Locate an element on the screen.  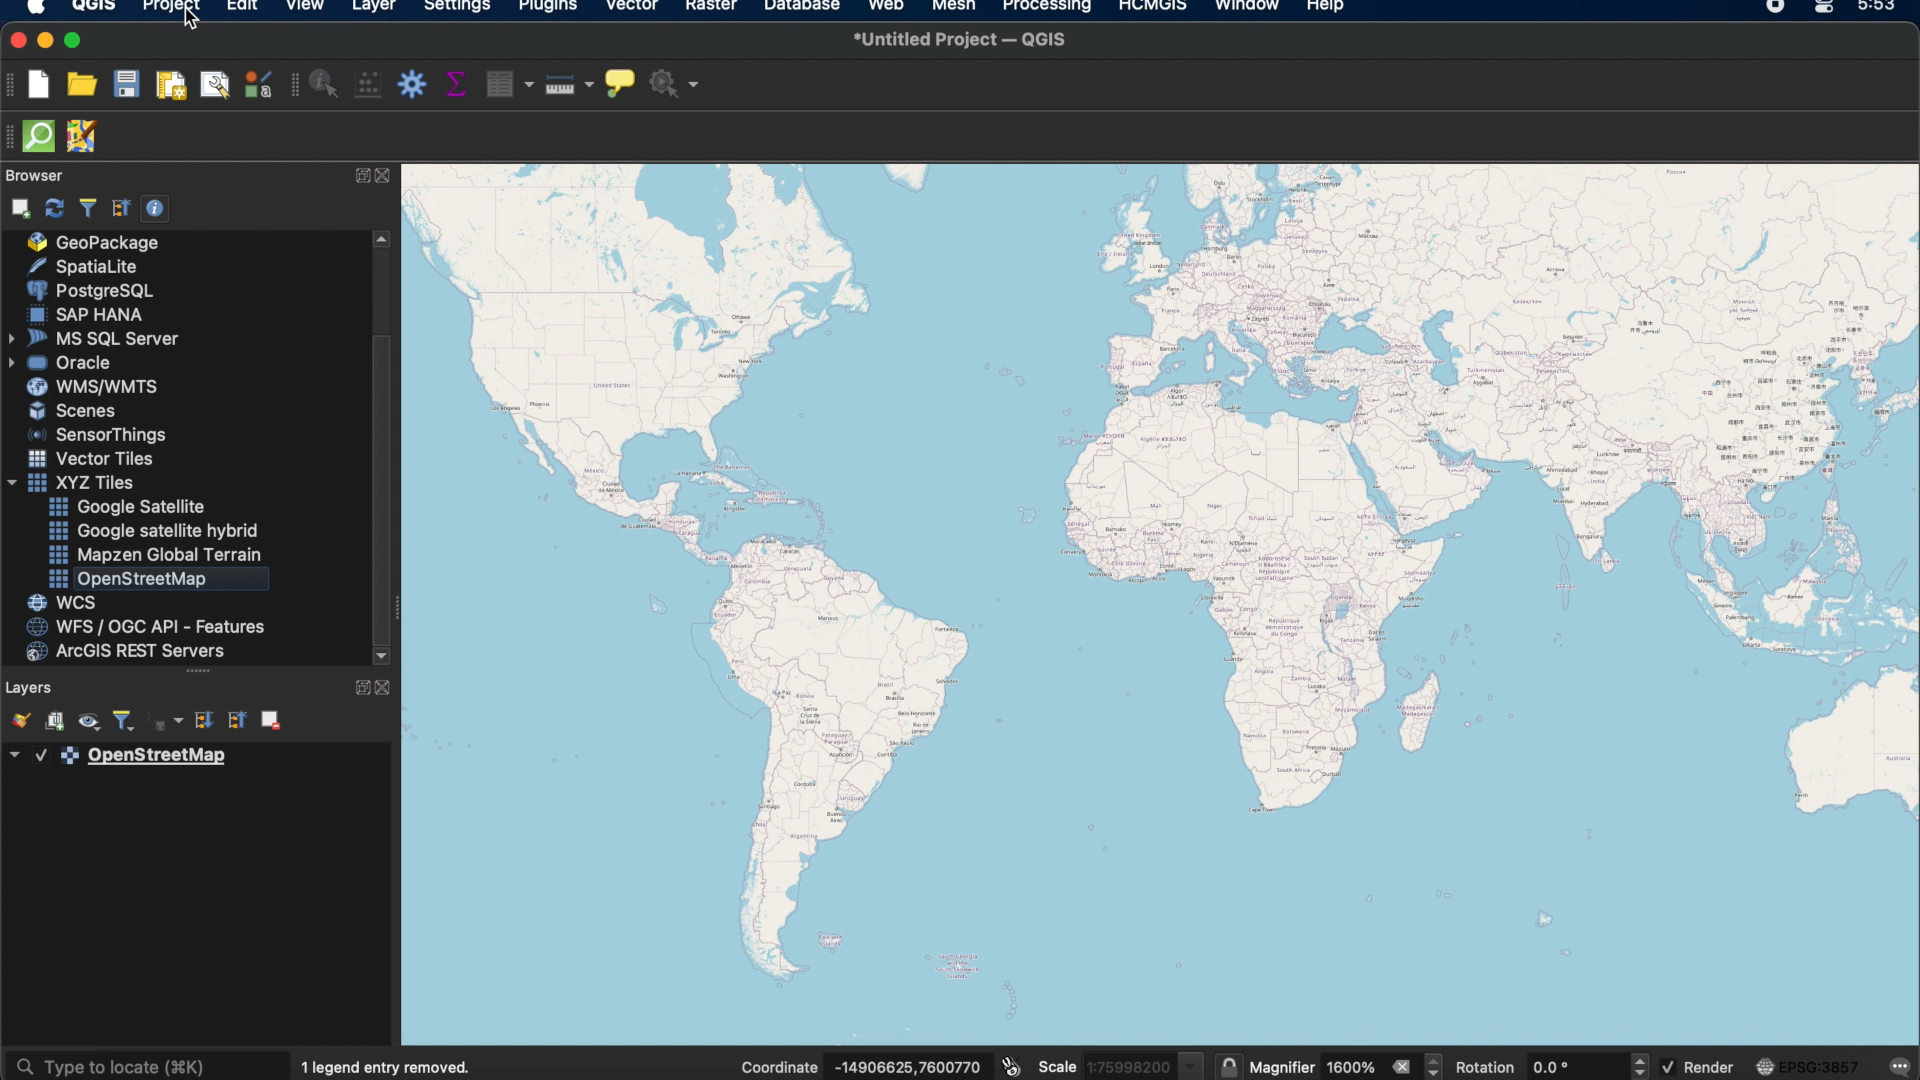
wcs is located at coordinates (100, 603).